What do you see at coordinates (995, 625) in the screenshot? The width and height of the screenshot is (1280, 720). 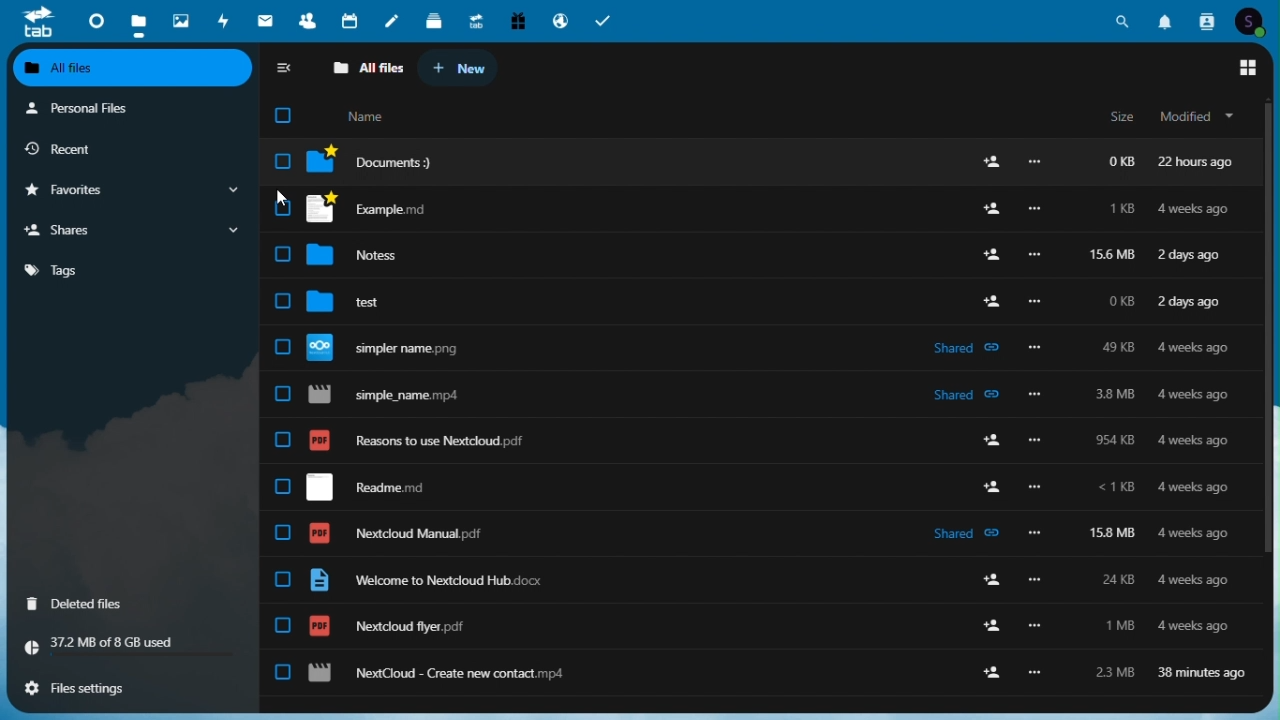 I see `add user` at bounding box center [995, 625].